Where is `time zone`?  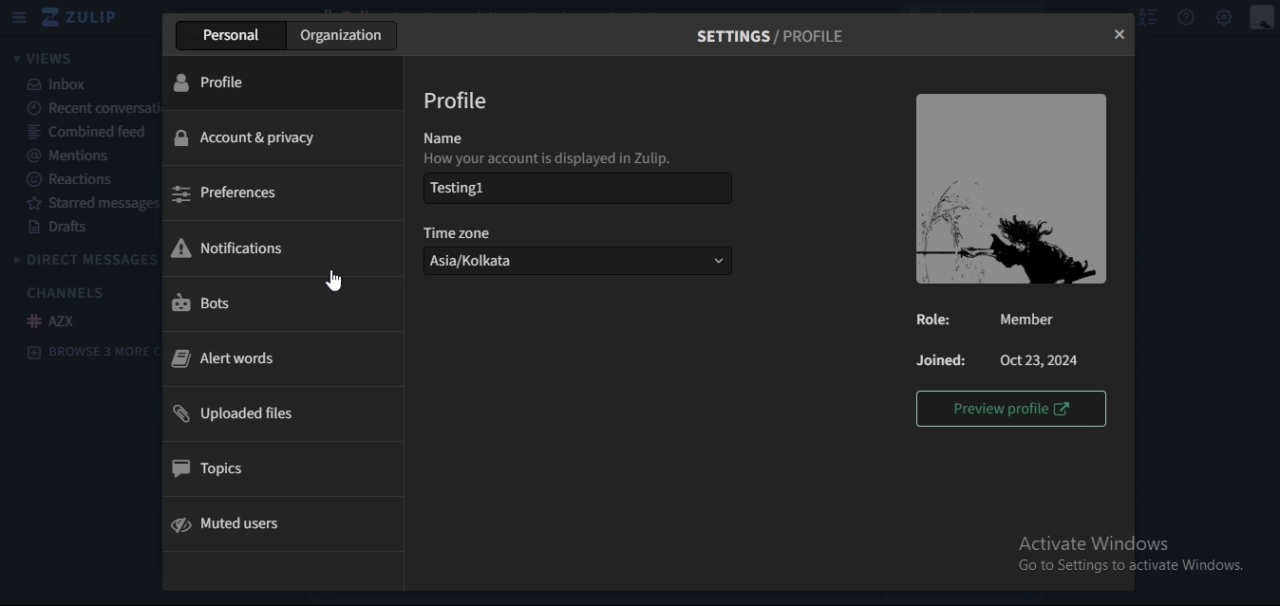
time zone is located at coordinates (470, 232).